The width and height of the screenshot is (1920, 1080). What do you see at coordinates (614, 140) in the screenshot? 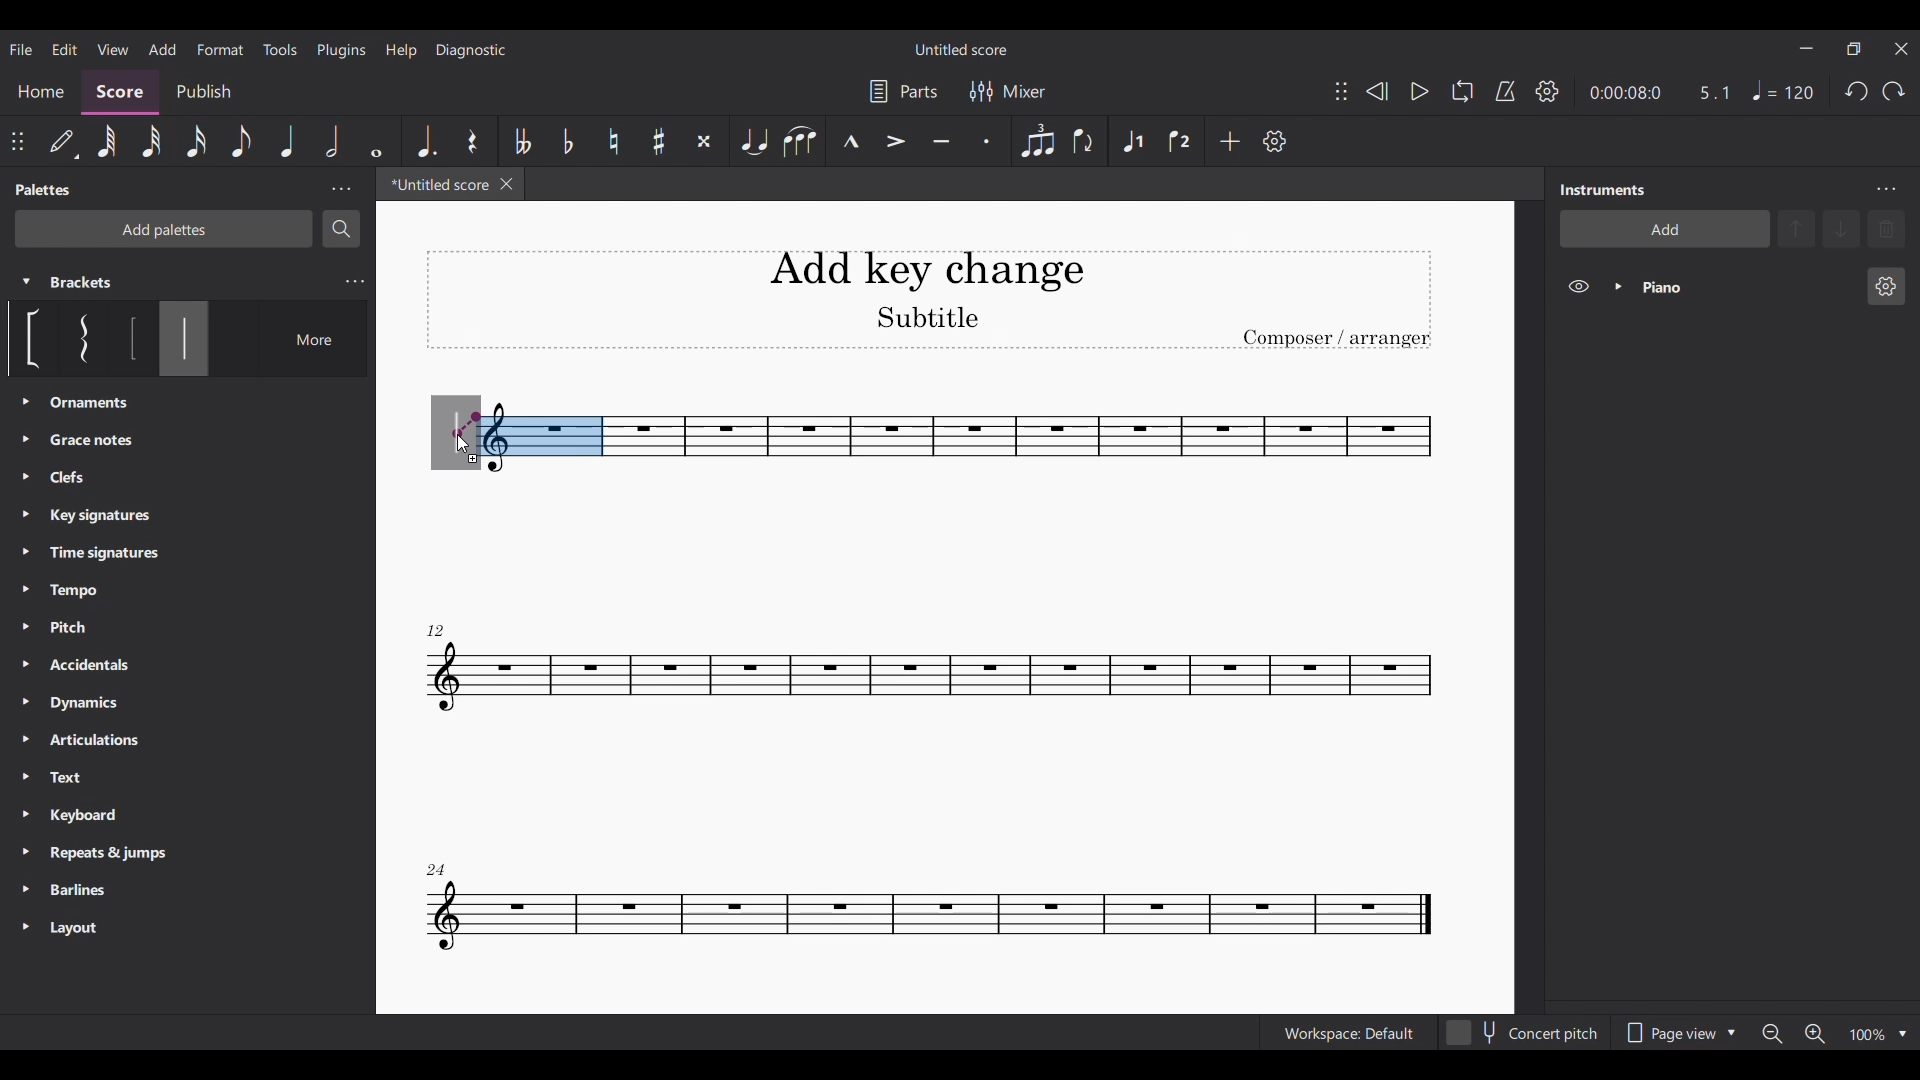
I see `Toggle natural` at bounding box center [614, 140].